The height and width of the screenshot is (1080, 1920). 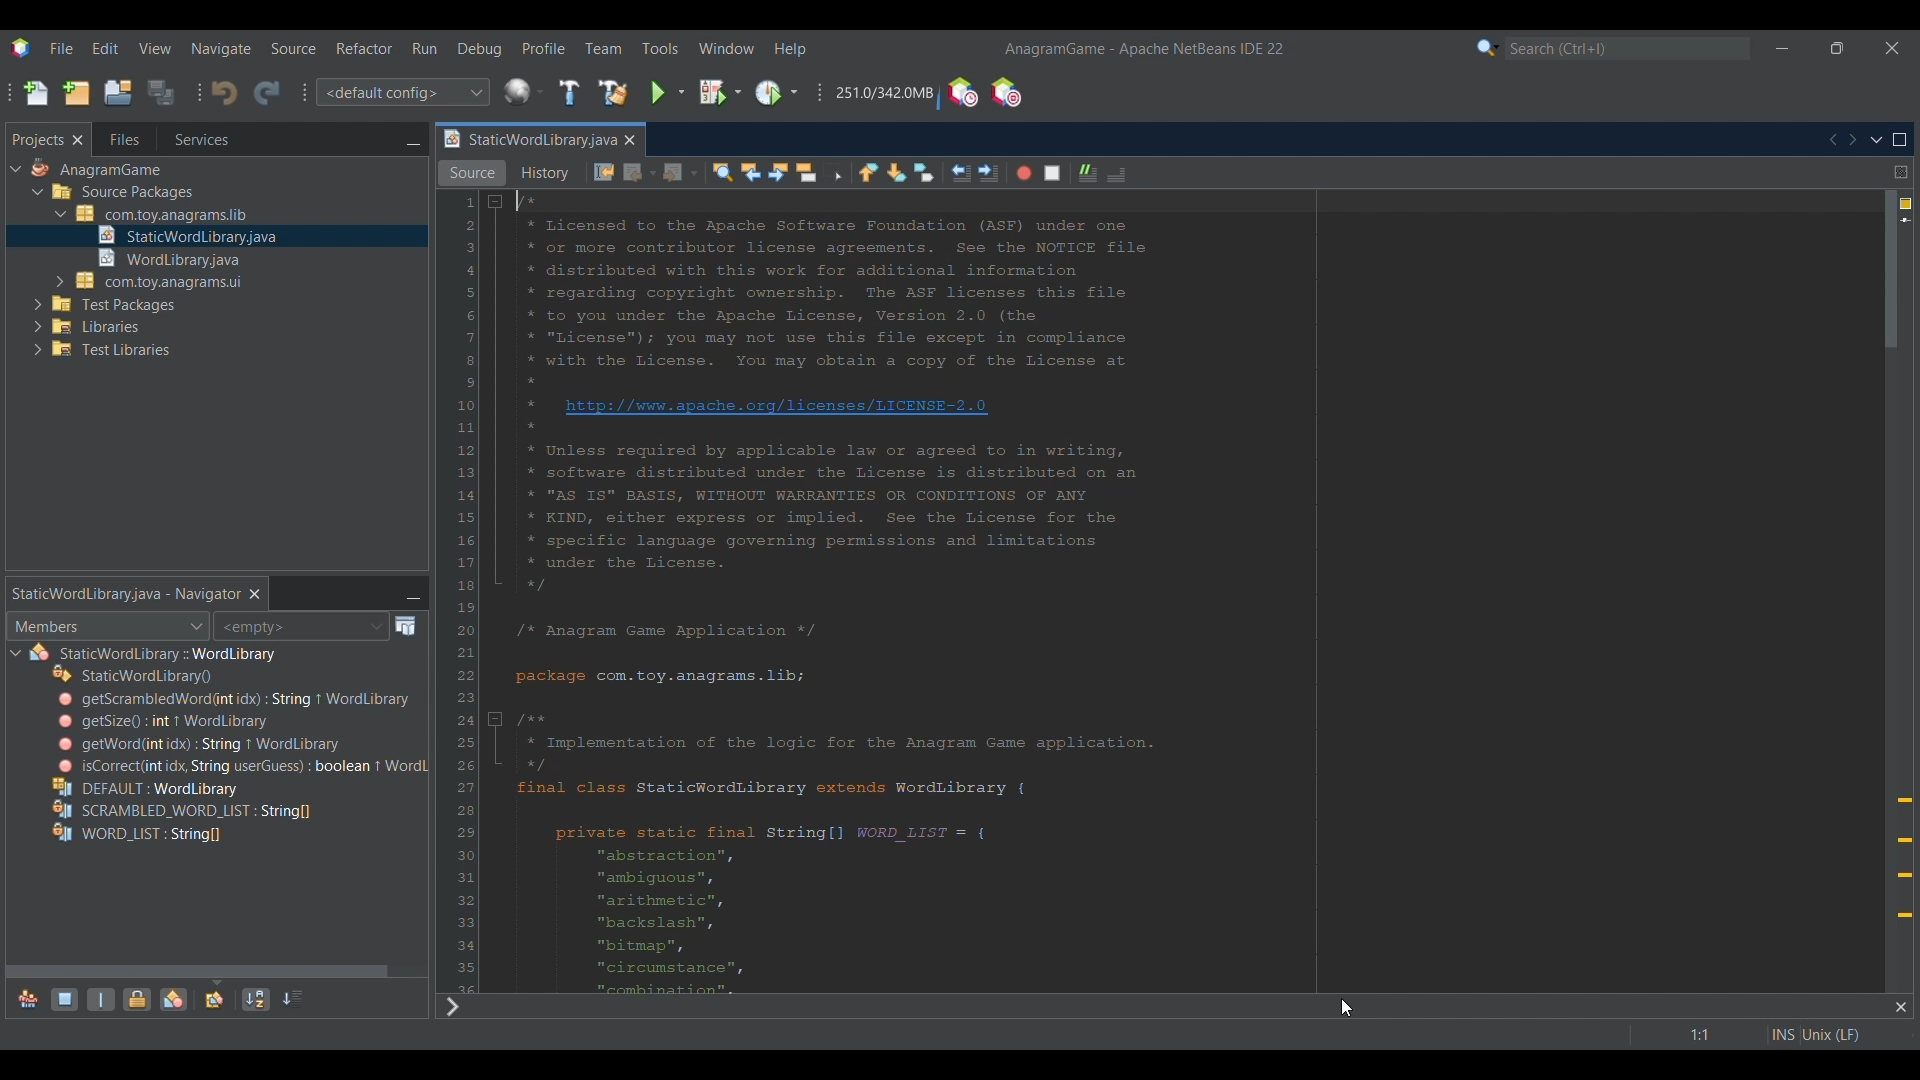 I want to click on Current project and software name, so click(x=1145, y=49).